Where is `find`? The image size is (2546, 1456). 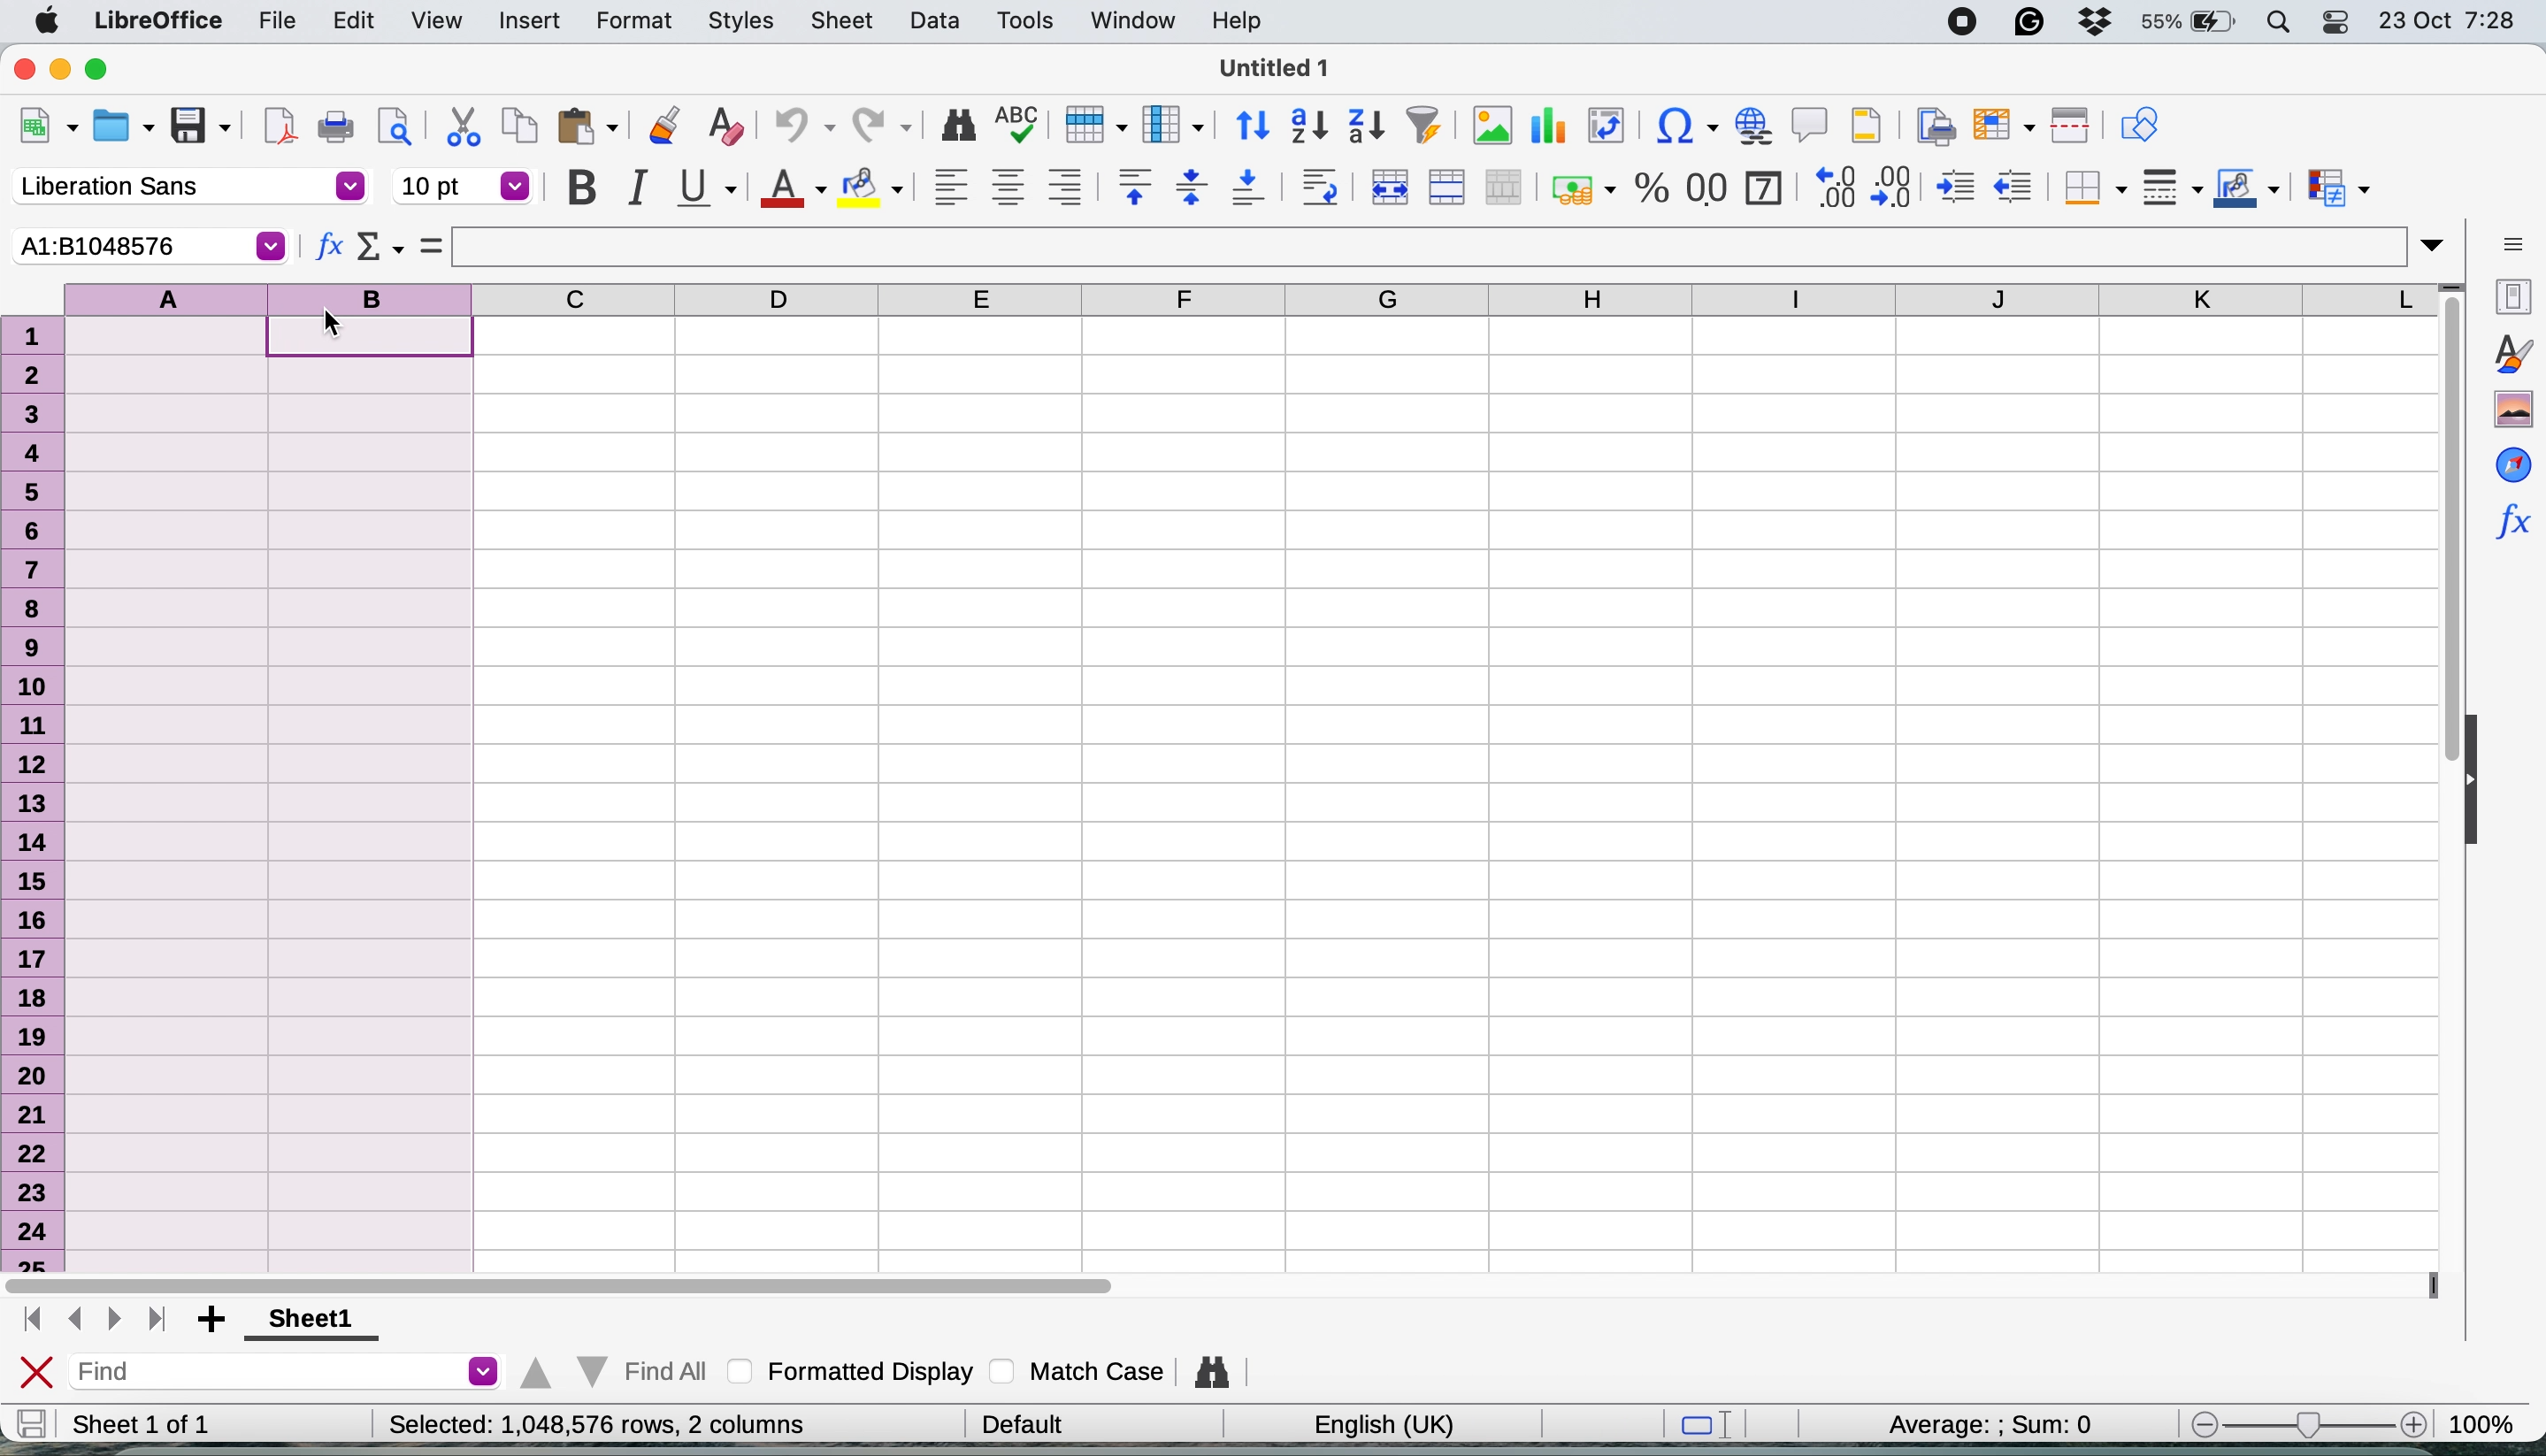 find is located at coordinates (283, 1370).